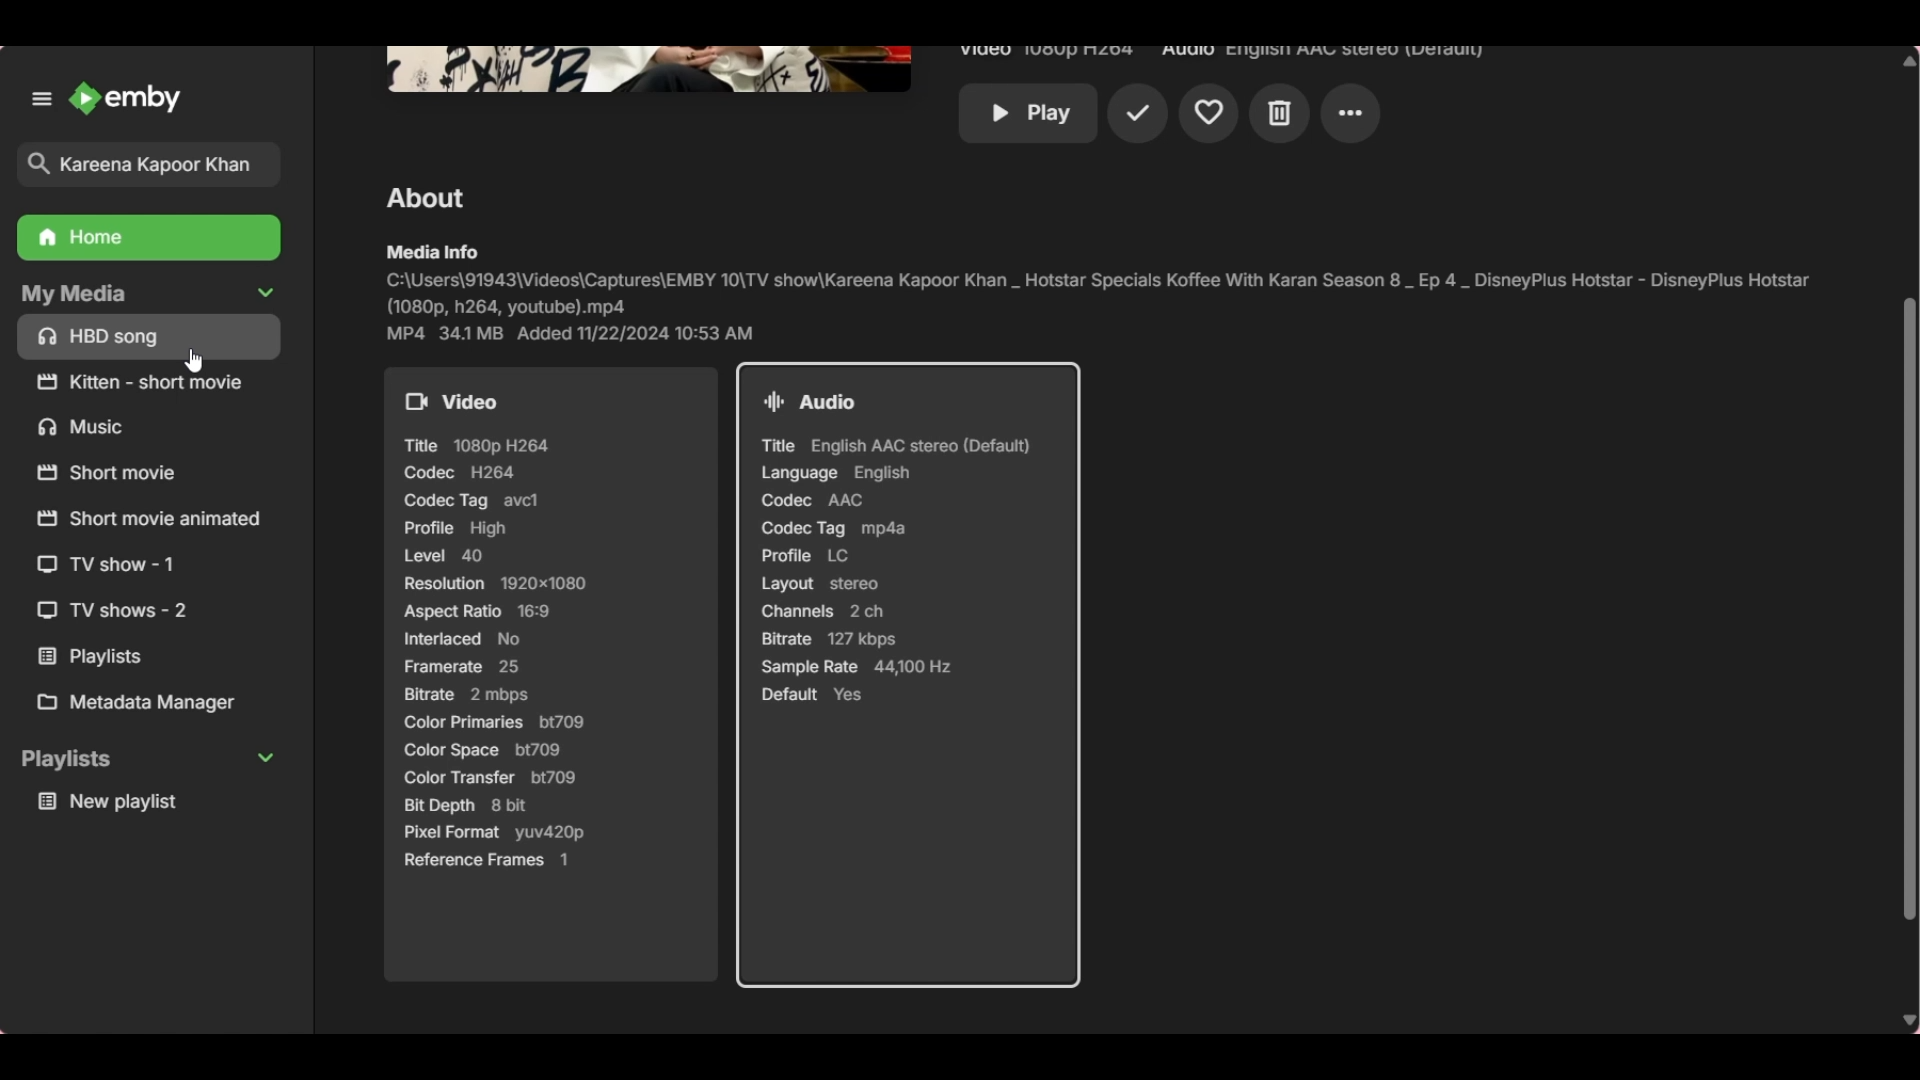 The height and width of the screenshot is (1080, 1920). Describe the element at coordinates (41, 98) in the screenshot. I see `Unpin left panel` at that location.